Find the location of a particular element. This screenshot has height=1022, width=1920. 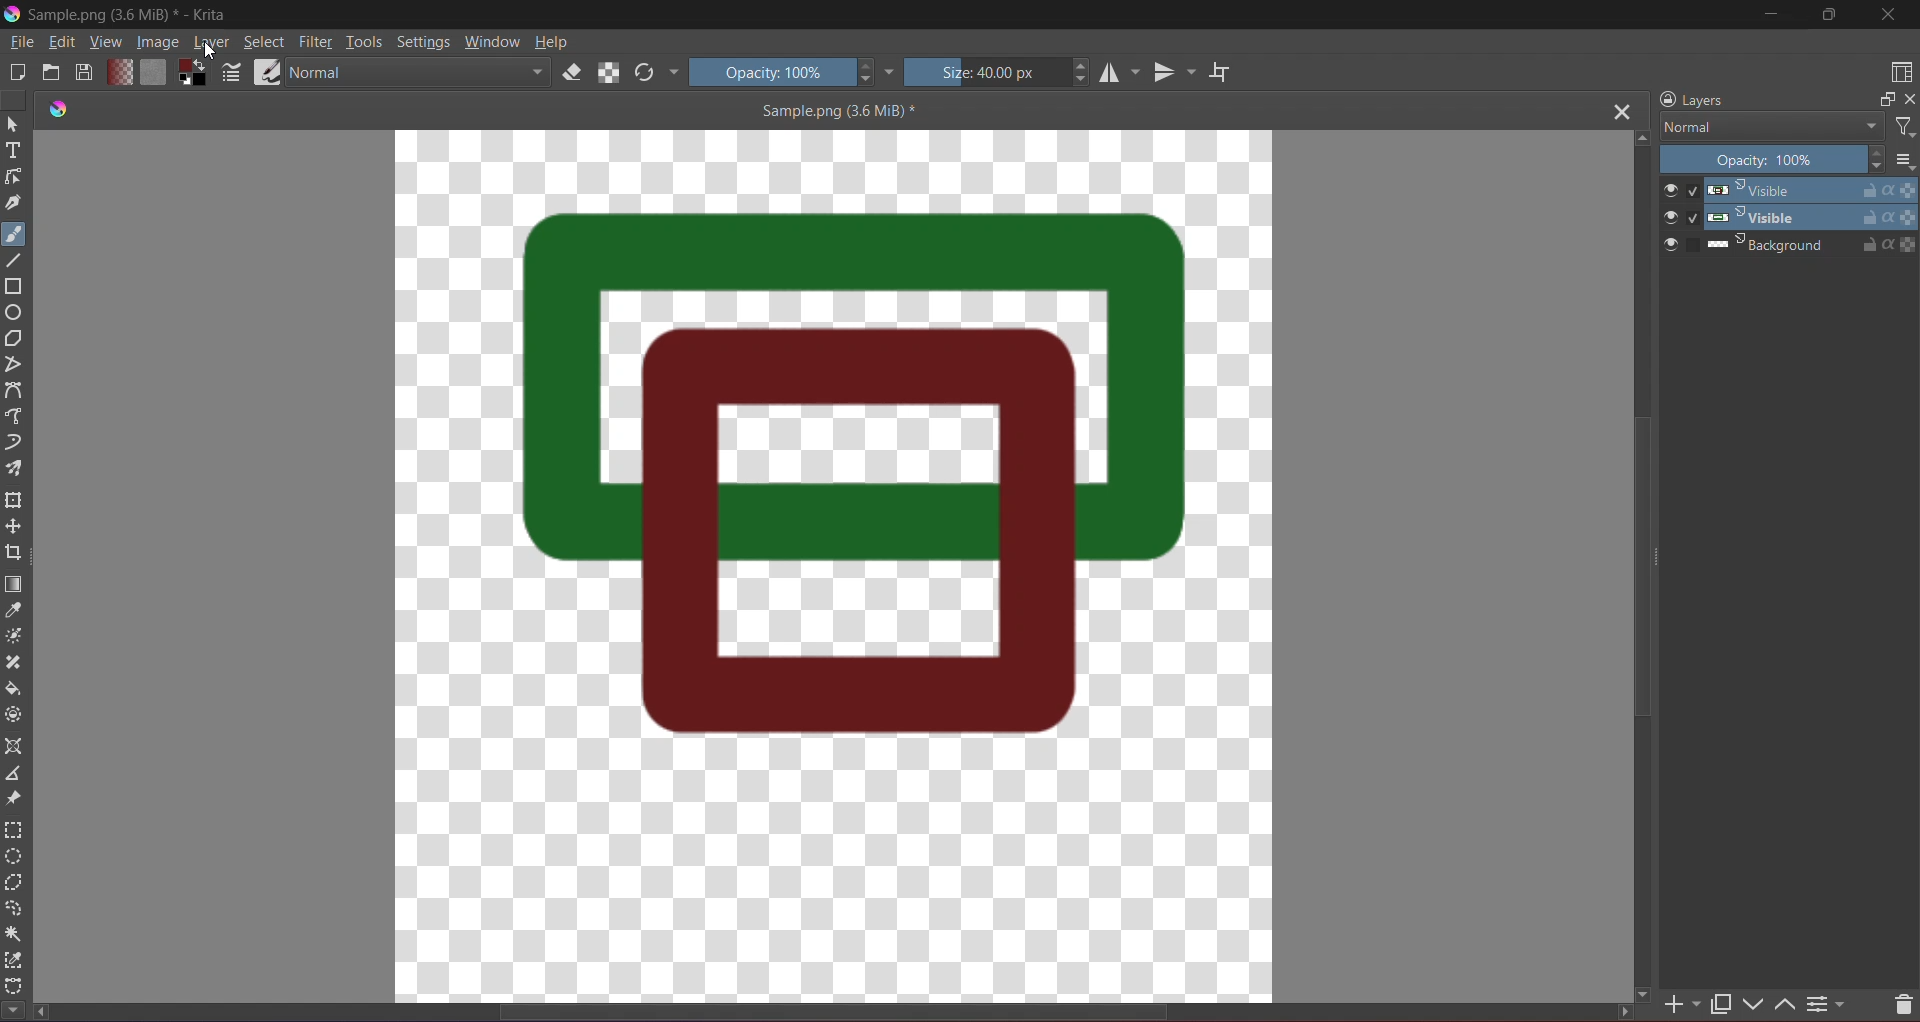

Mask Down is located at coordinates (1758, 1000).